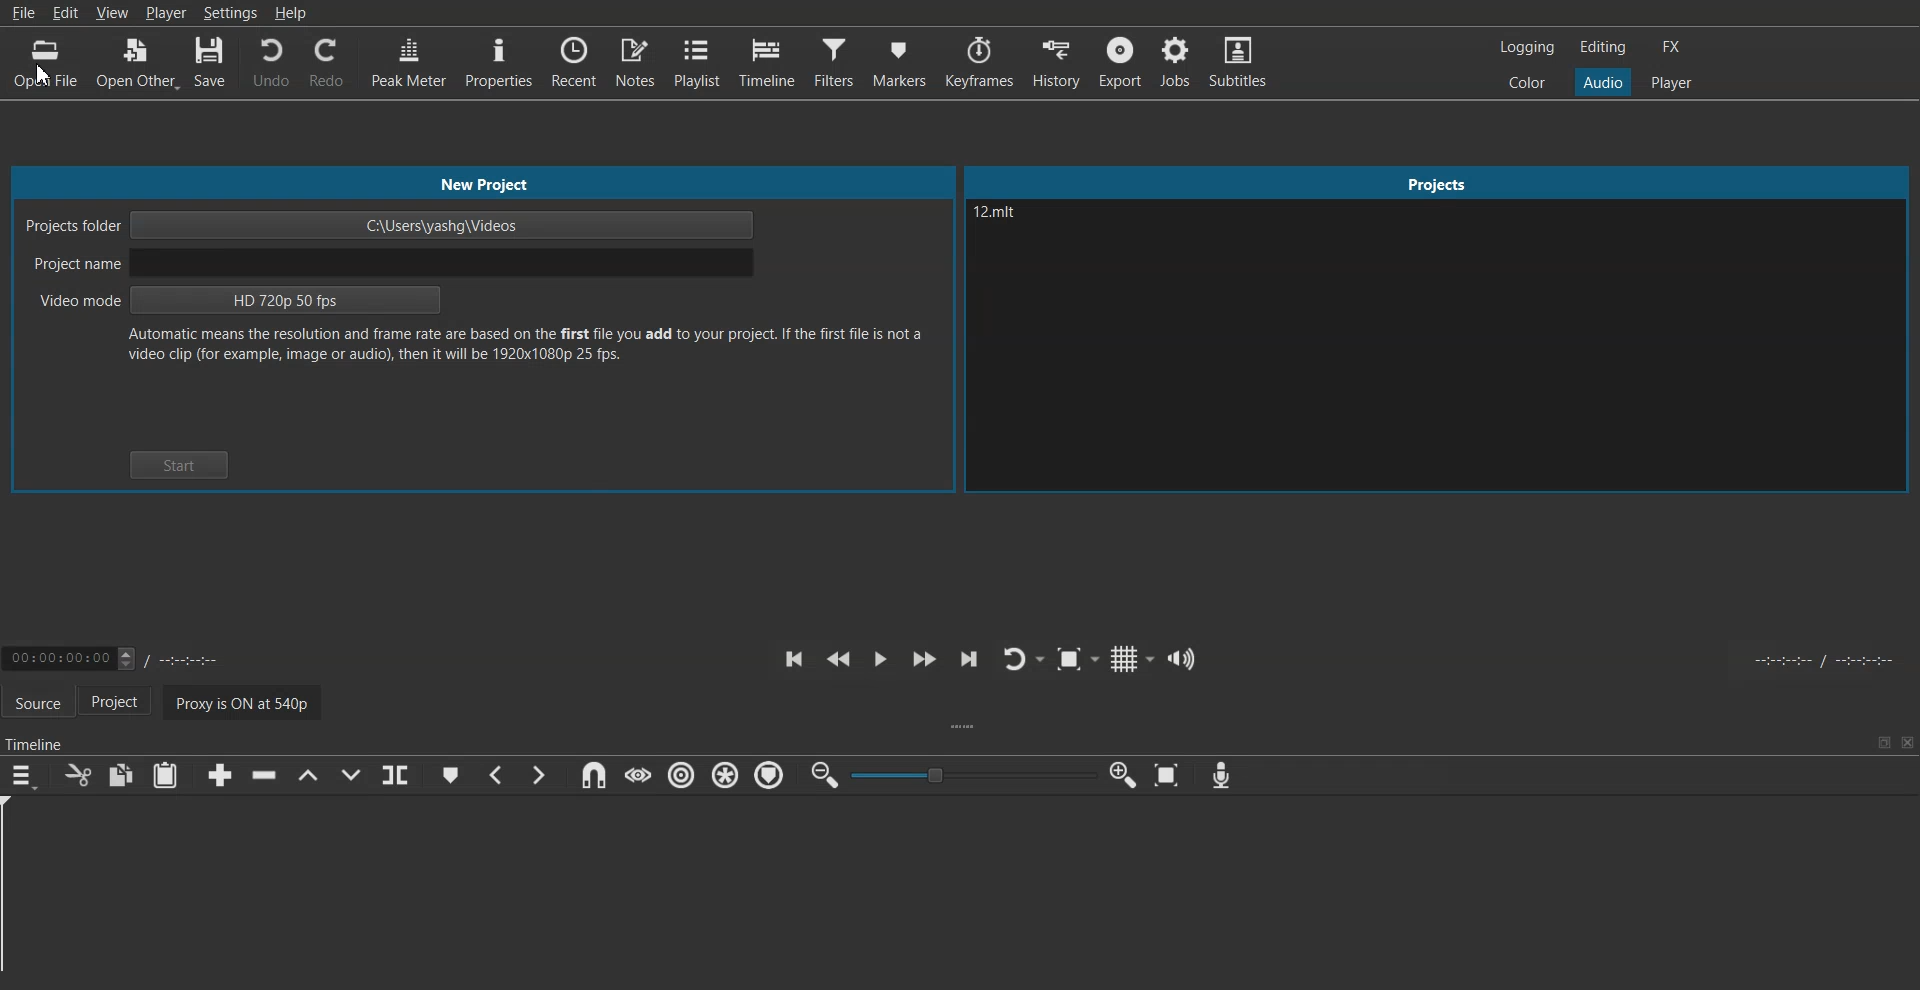 The image size is (1920, 990). Describe the element at coordinates (1604, 81) in the screenshot. I see `Switch to the Audio layout` at that location.